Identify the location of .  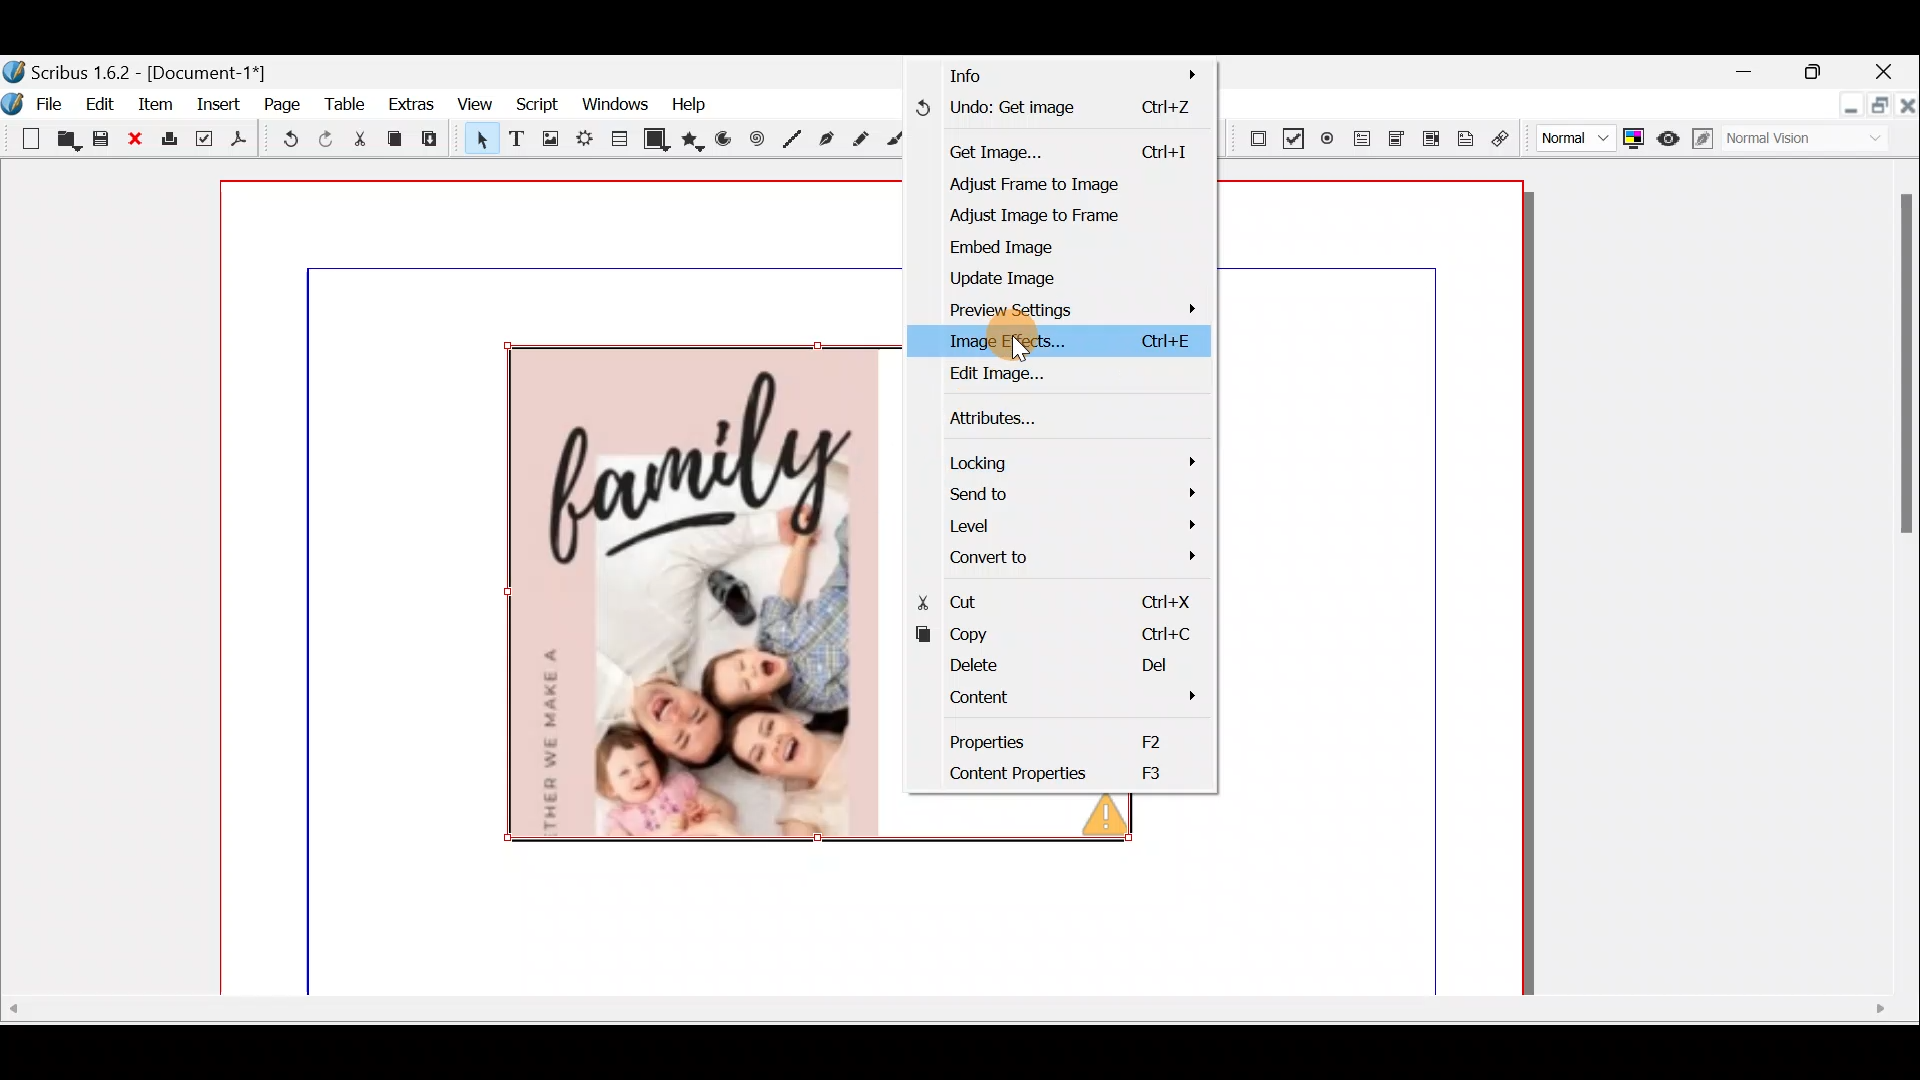
(1105, 820).